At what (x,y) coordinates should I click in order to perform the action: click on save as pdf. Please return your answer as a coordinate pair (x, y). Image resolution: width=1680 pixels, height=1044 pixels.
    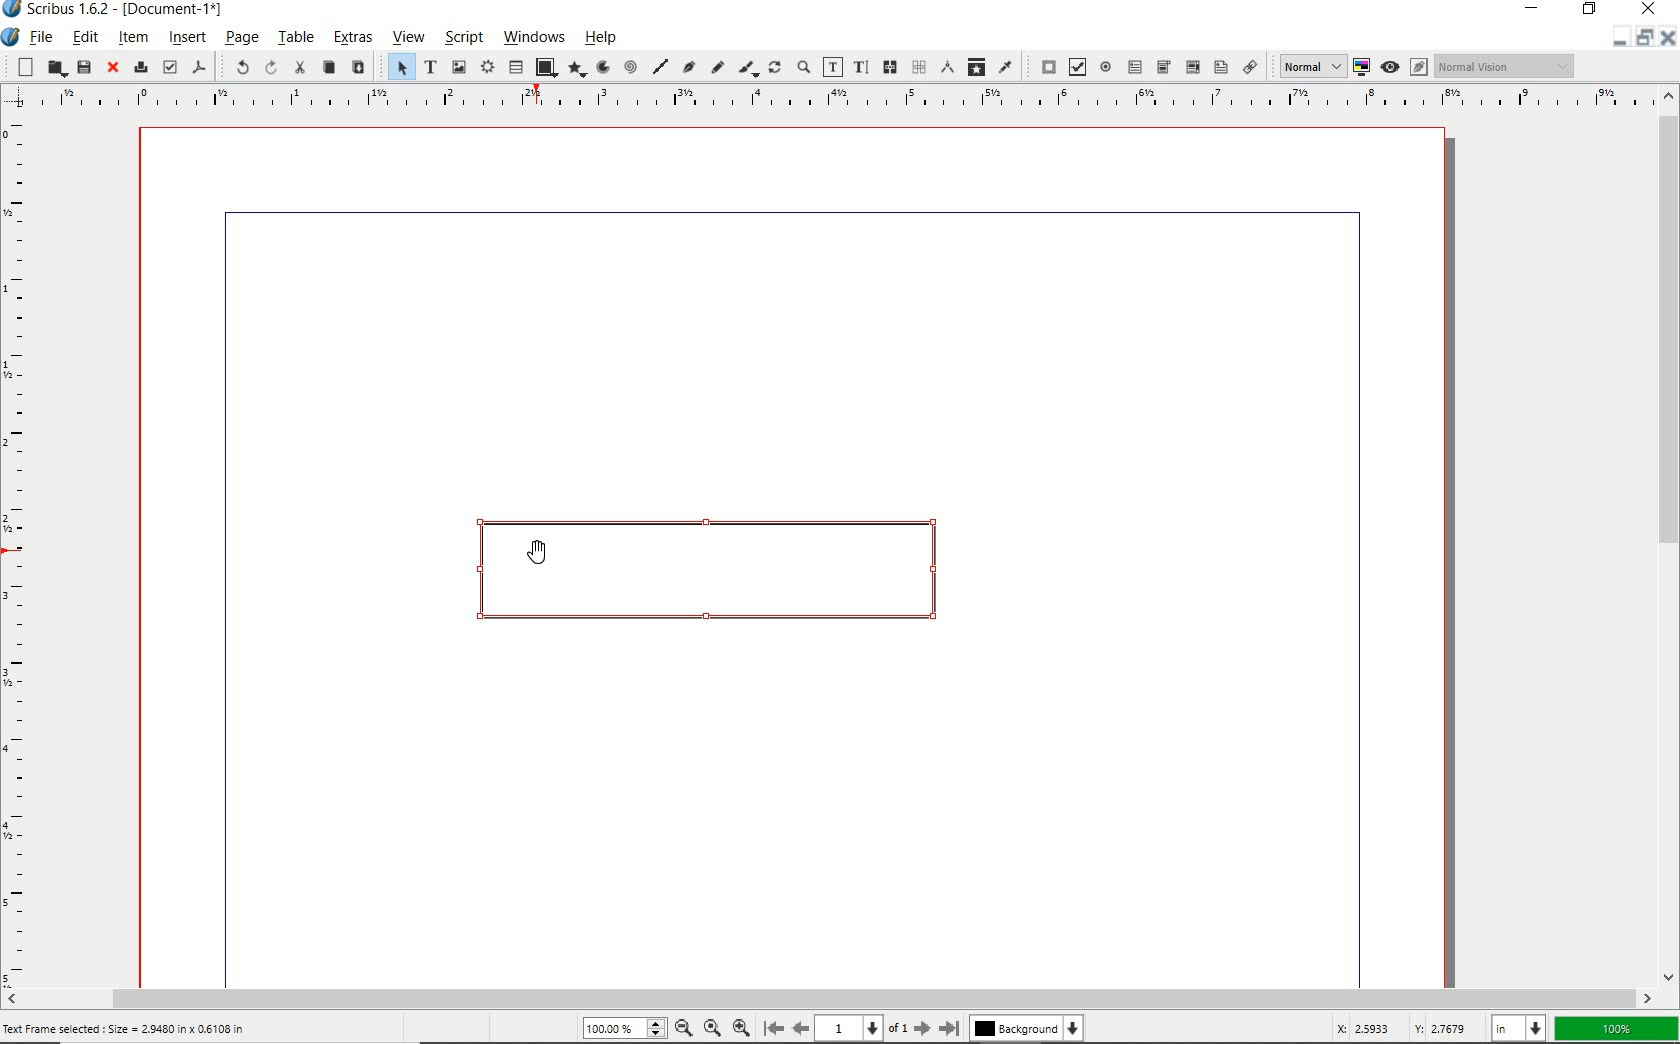
    Looking at the image, I should click on (200, 69).